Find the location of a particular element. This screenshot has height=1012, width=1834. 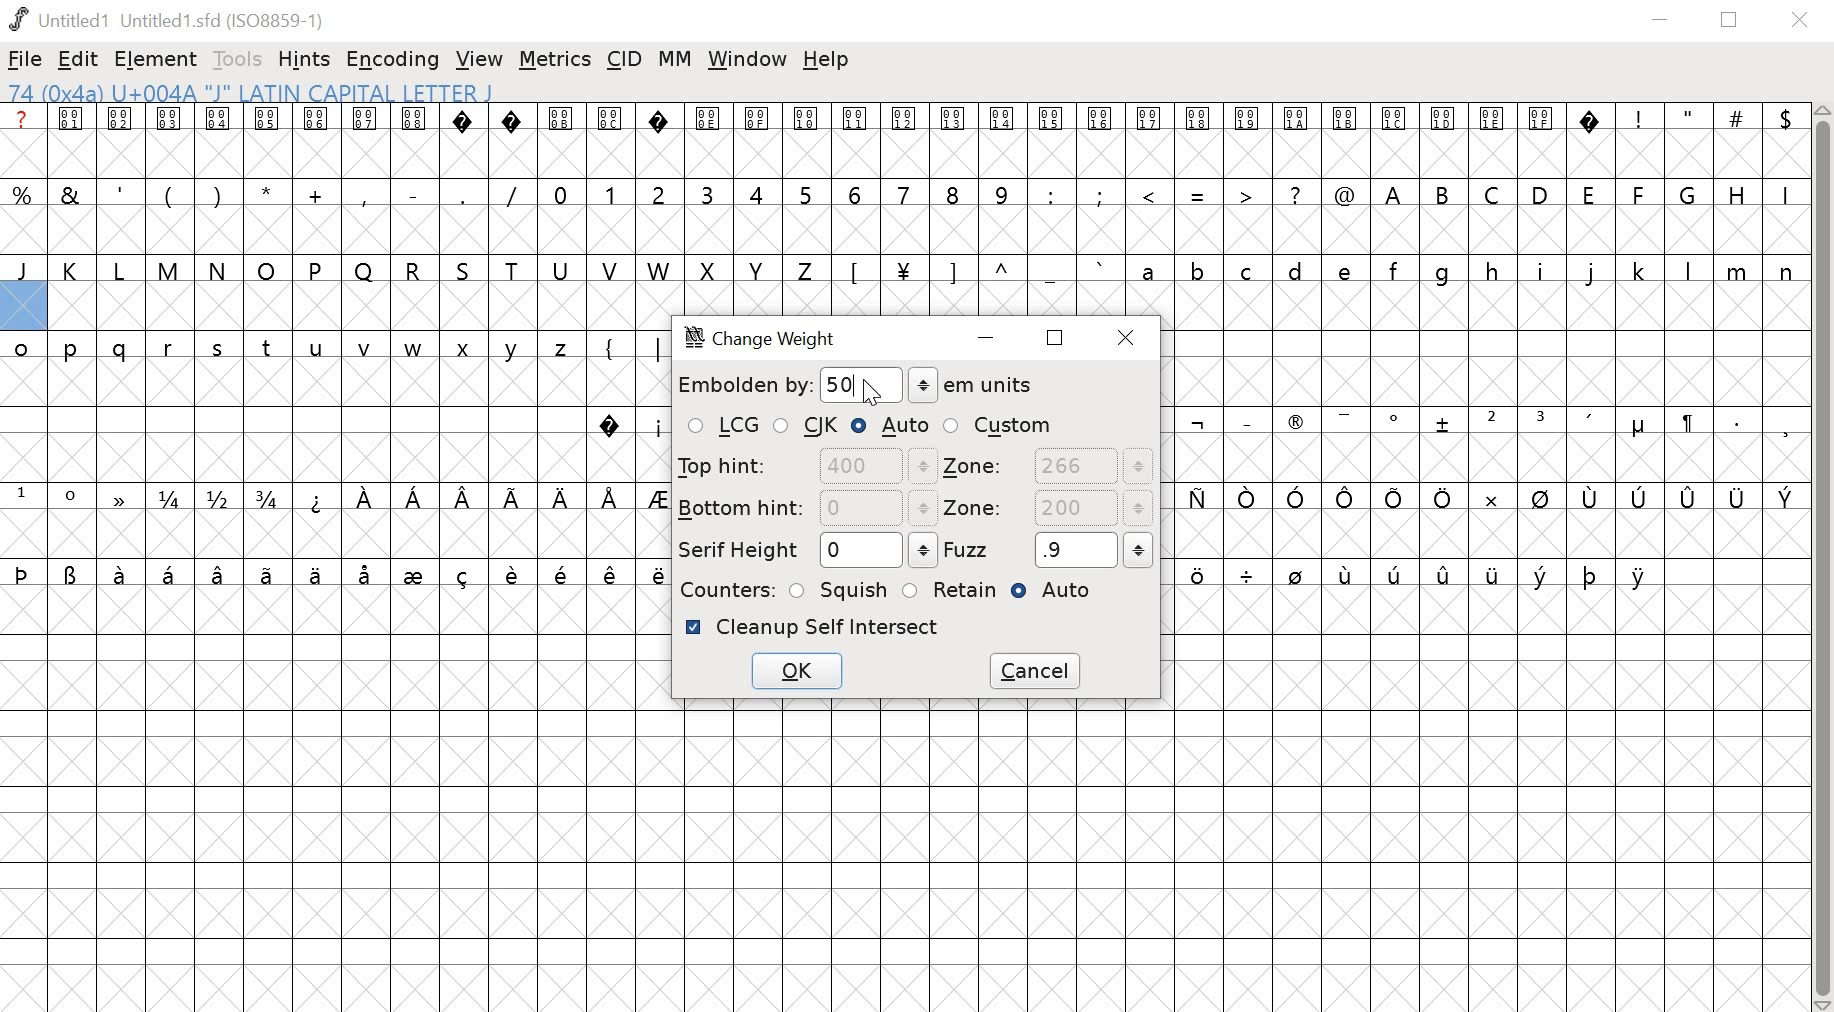

superscript numbers is located at coordinates (47, 495).